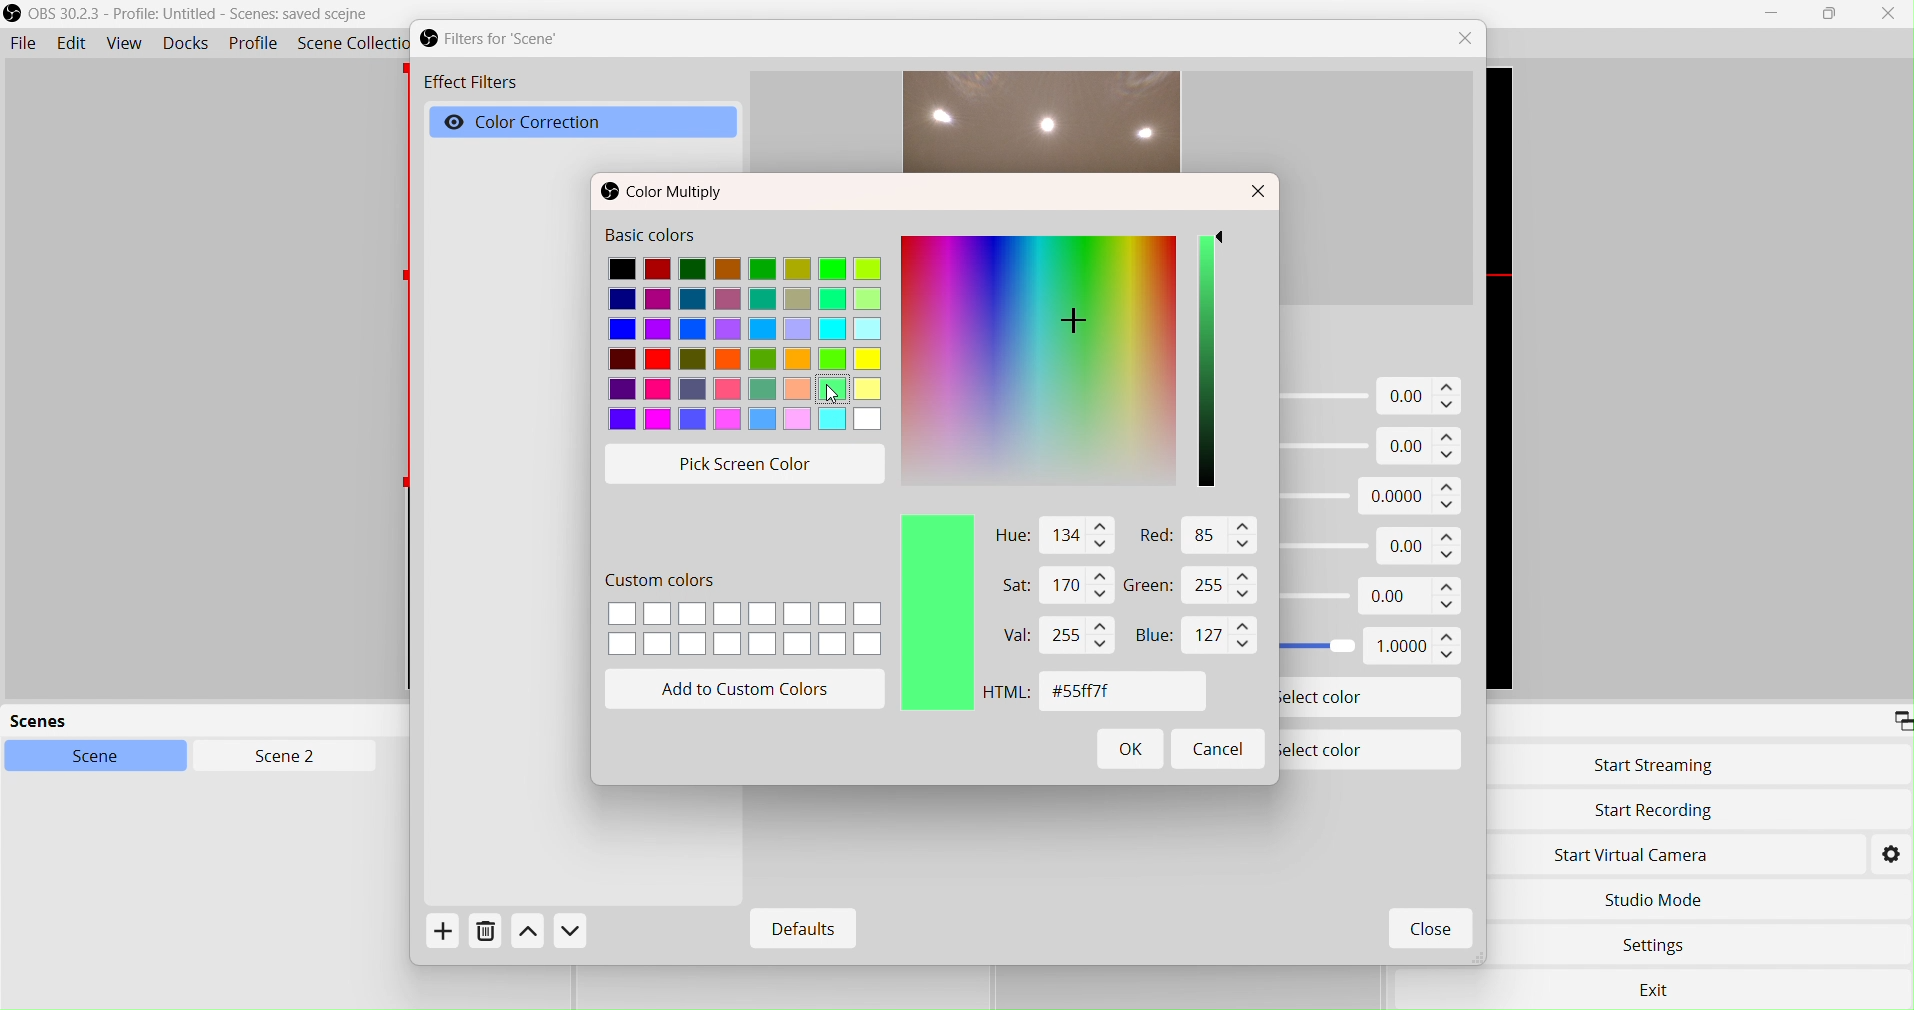 The width and height of the screenshot is (1914, 1010). What do you see at coordinates (1049, 535) in the screenshot?
I see `Hue 134` at bounding box center [1049, 535].